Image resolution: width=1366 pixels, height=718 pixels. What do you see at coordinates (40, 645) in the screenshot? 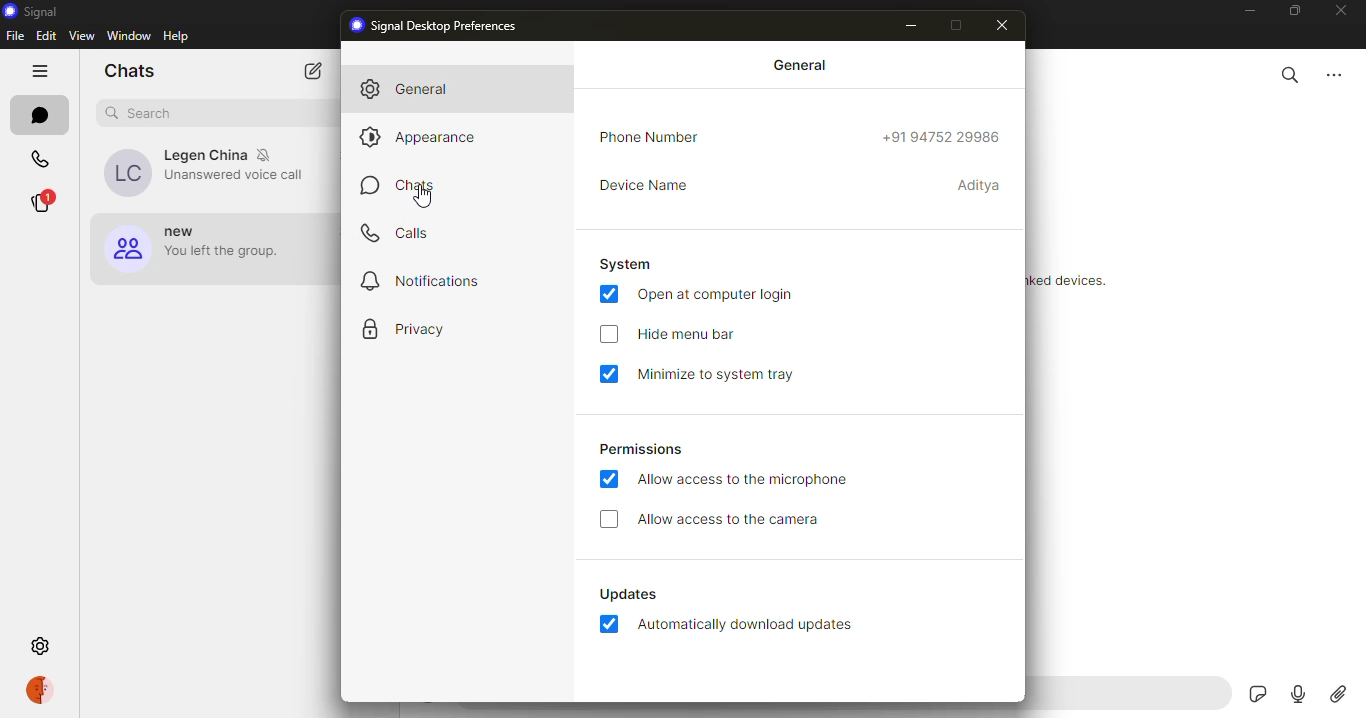
I see `settings` at bounding box center [40, 645].